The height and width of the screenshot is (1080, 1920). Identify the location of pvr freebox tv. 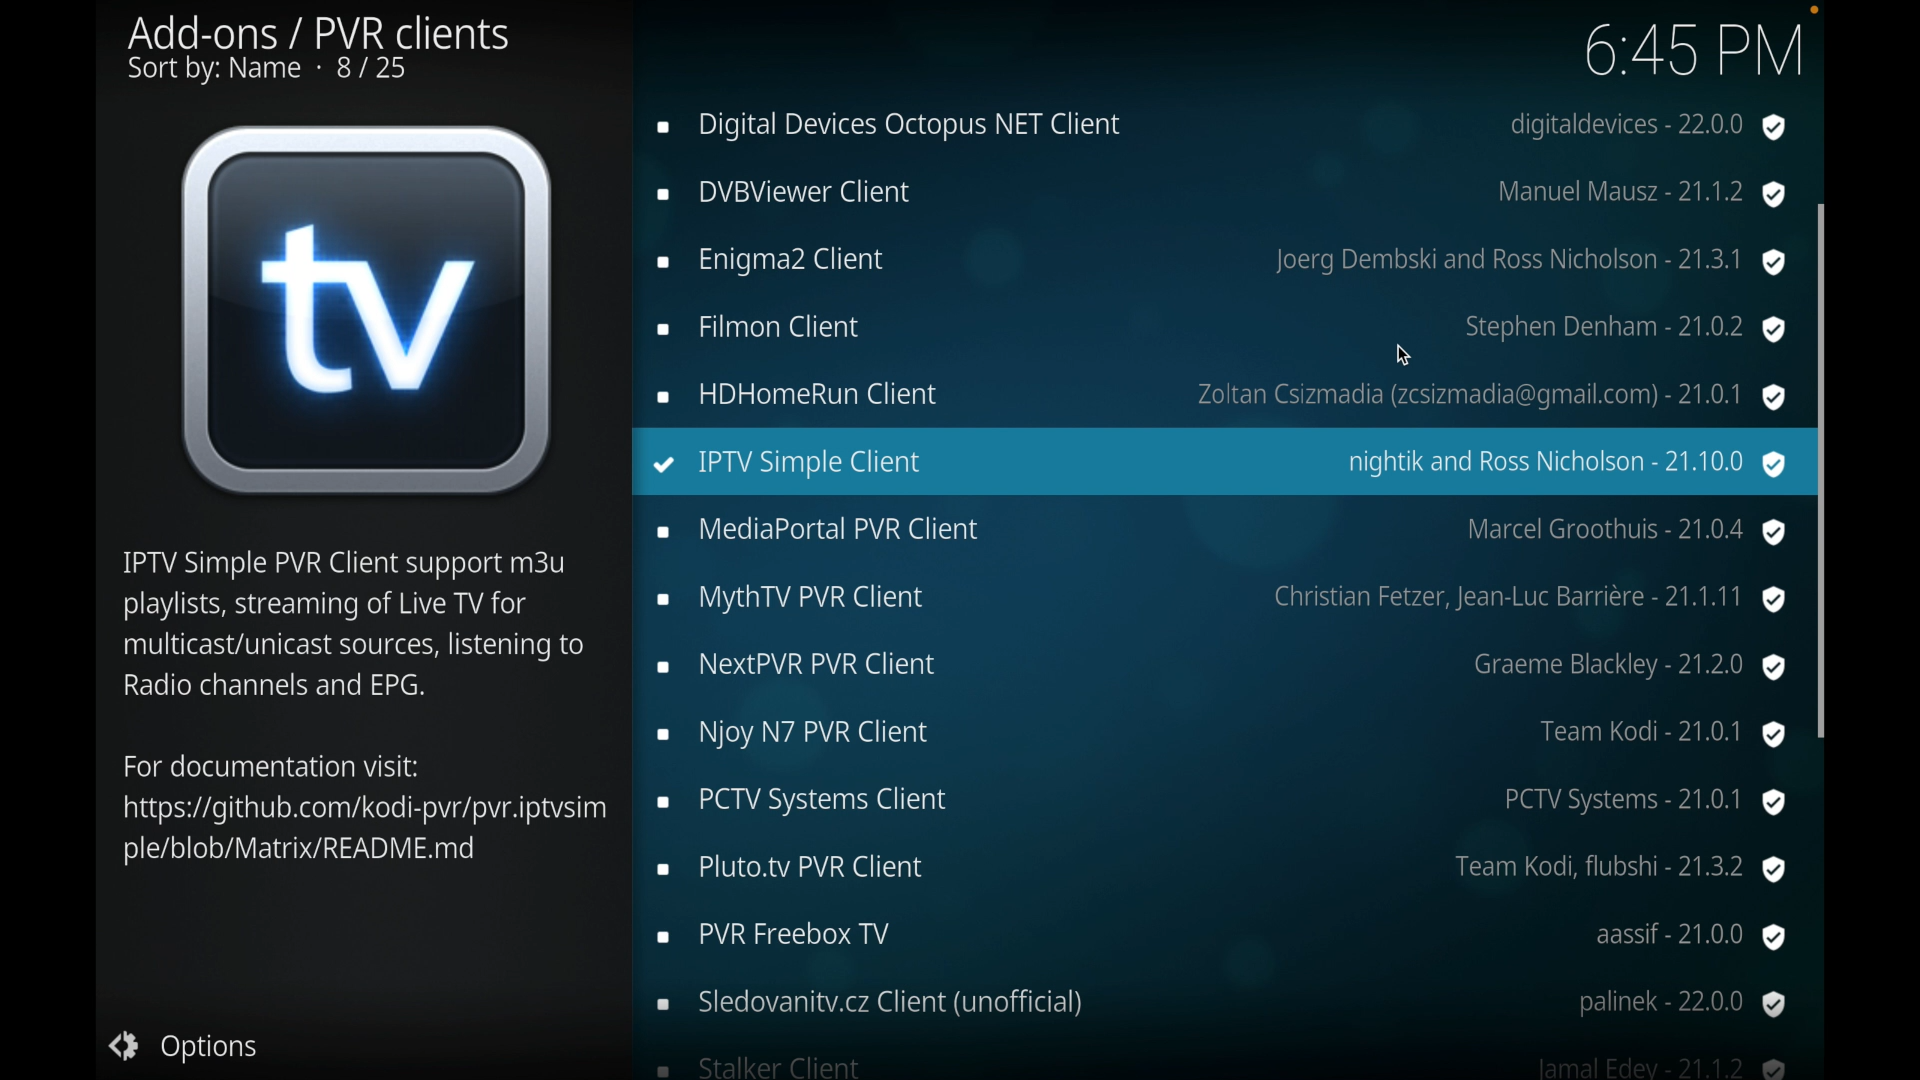
(1223, 937).